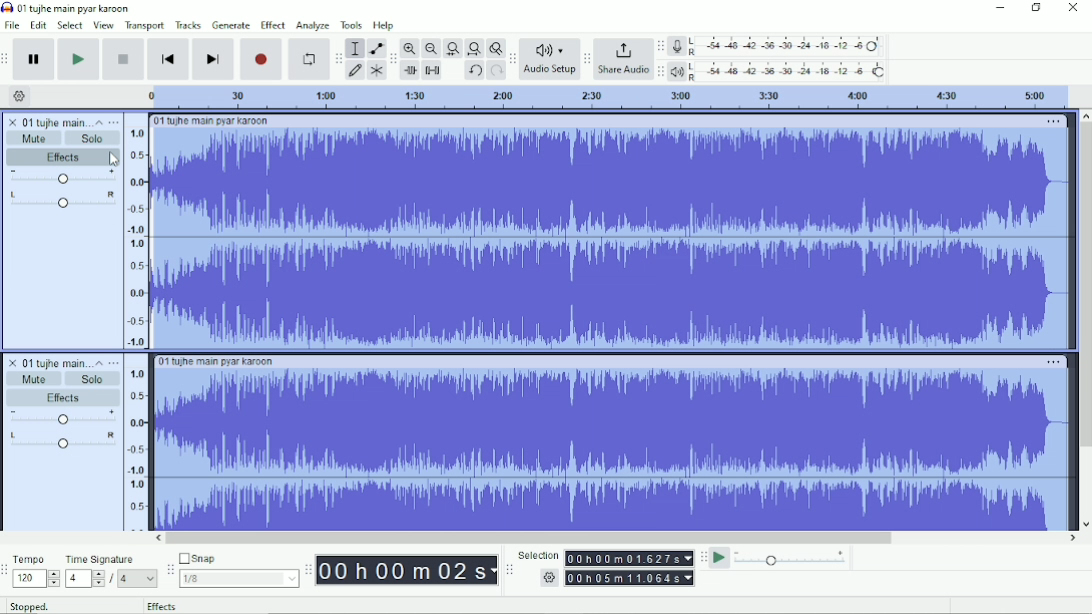  What do you see at coordinates (547, 578) in the screenshot?
I see `` at bounding box center [547, 578].